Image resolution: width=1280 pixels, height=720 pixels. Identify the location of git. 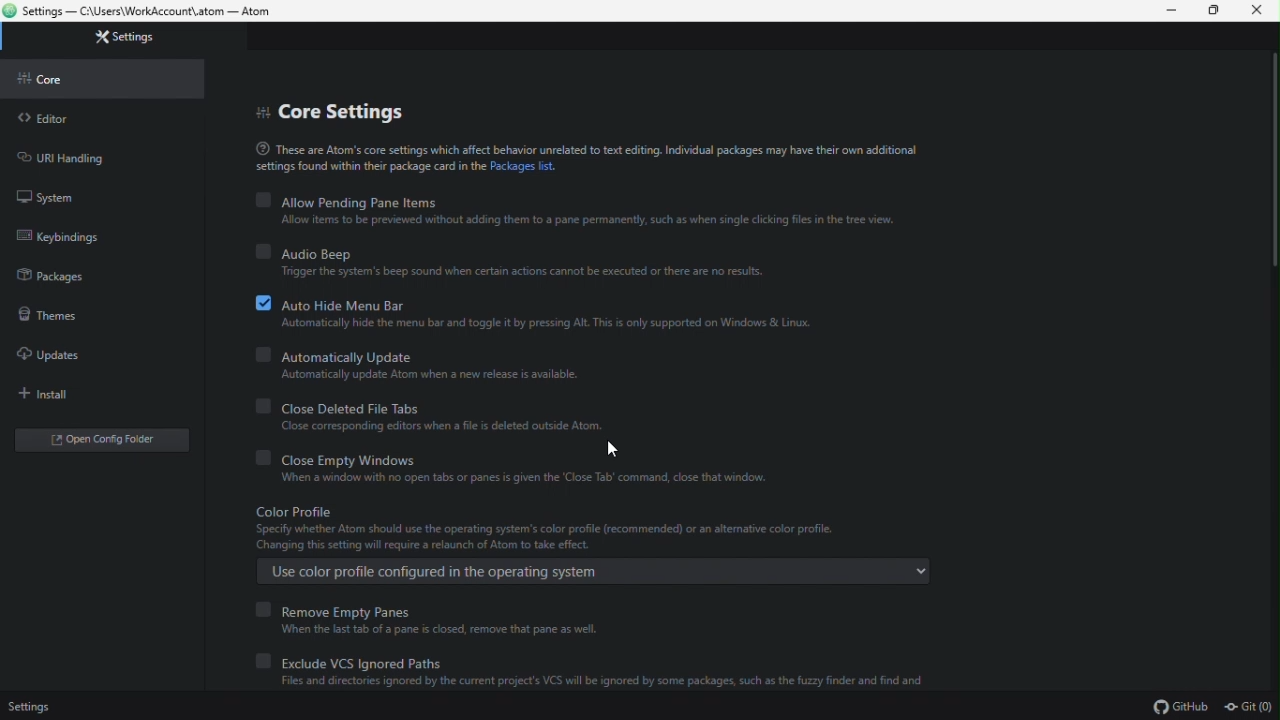
(1250, 707).